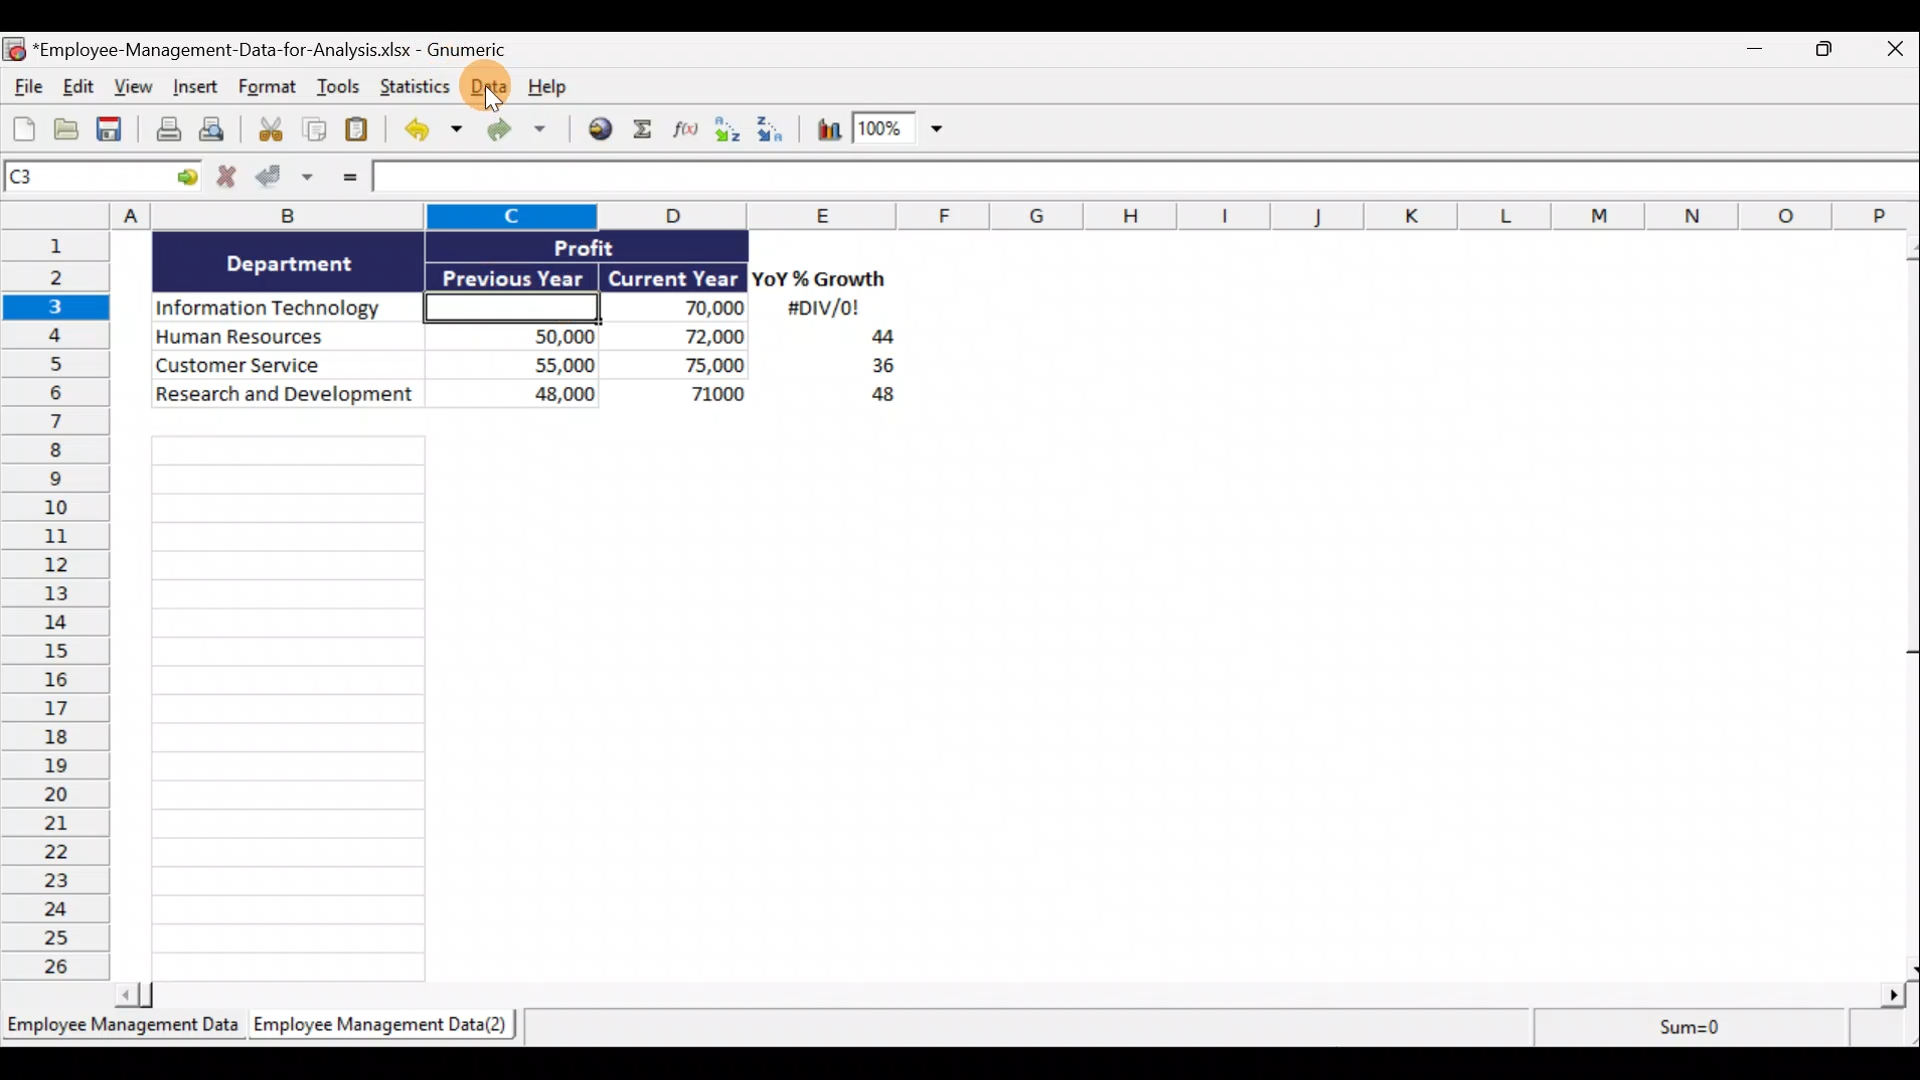  Describe the element at coordinates (495, 90) in the screenshot. I see `Cursor` at that location.